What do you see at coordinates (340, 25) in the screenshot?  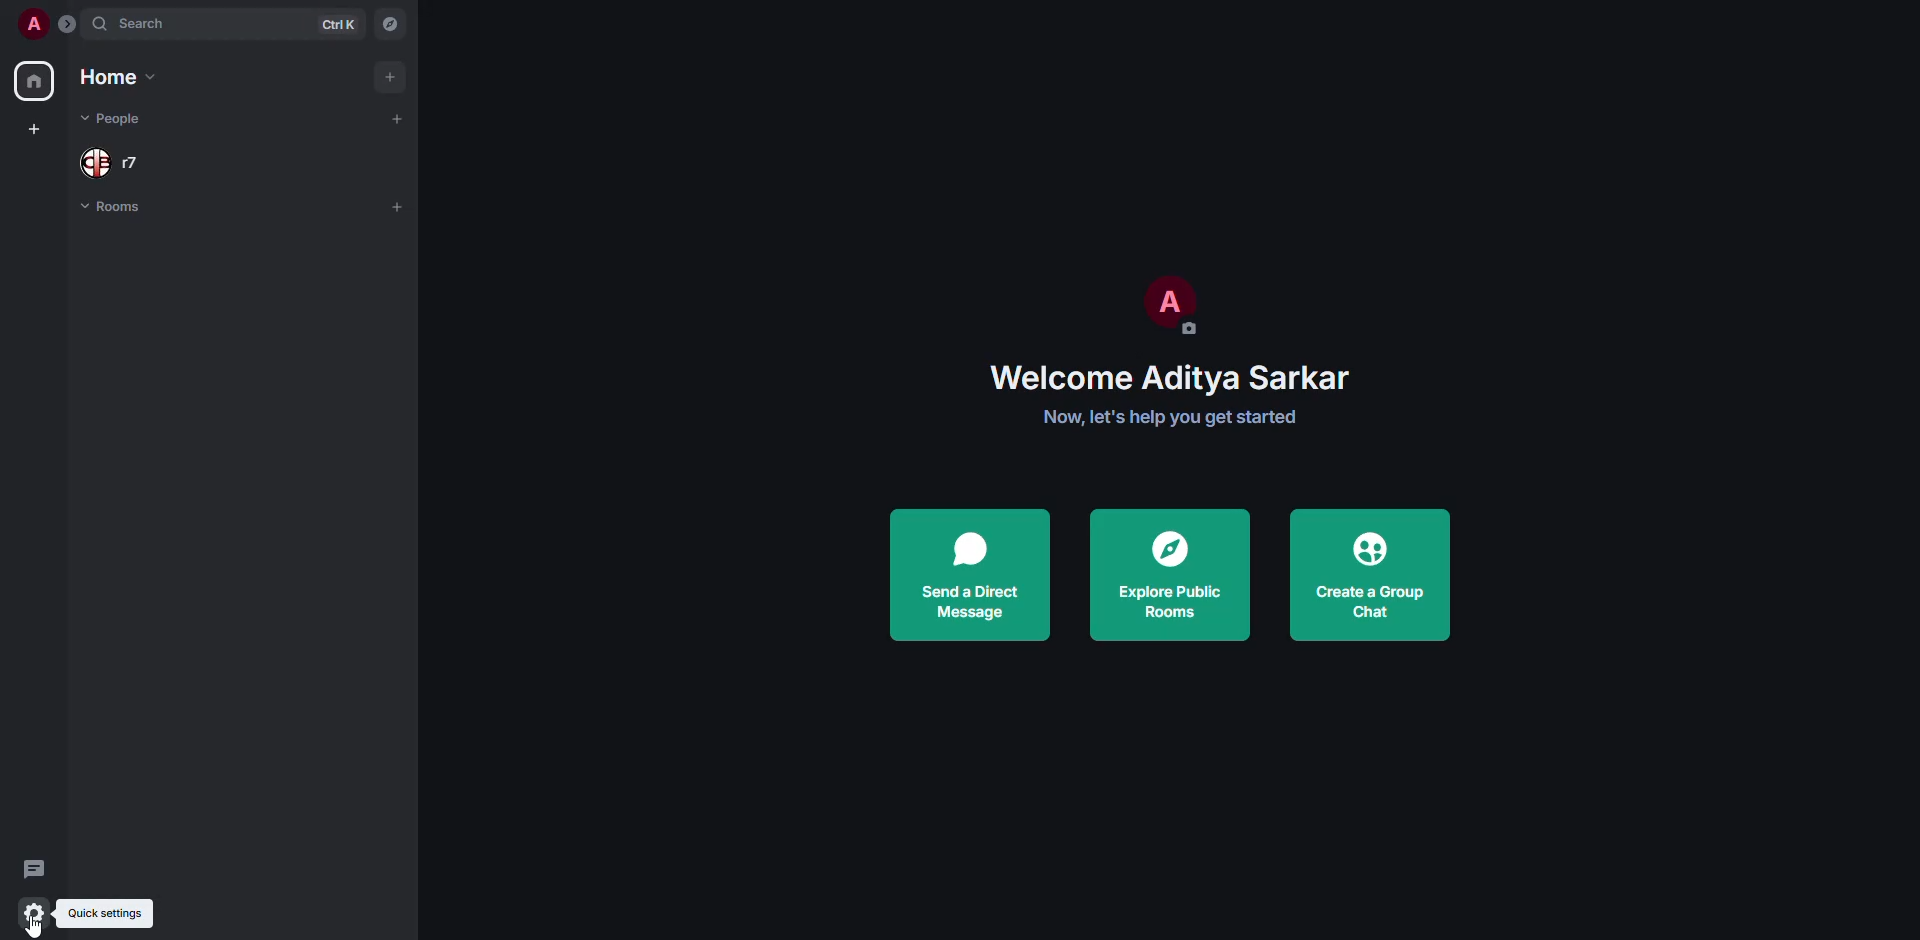 I see `ctrl K` at bounding box center [340, 25].